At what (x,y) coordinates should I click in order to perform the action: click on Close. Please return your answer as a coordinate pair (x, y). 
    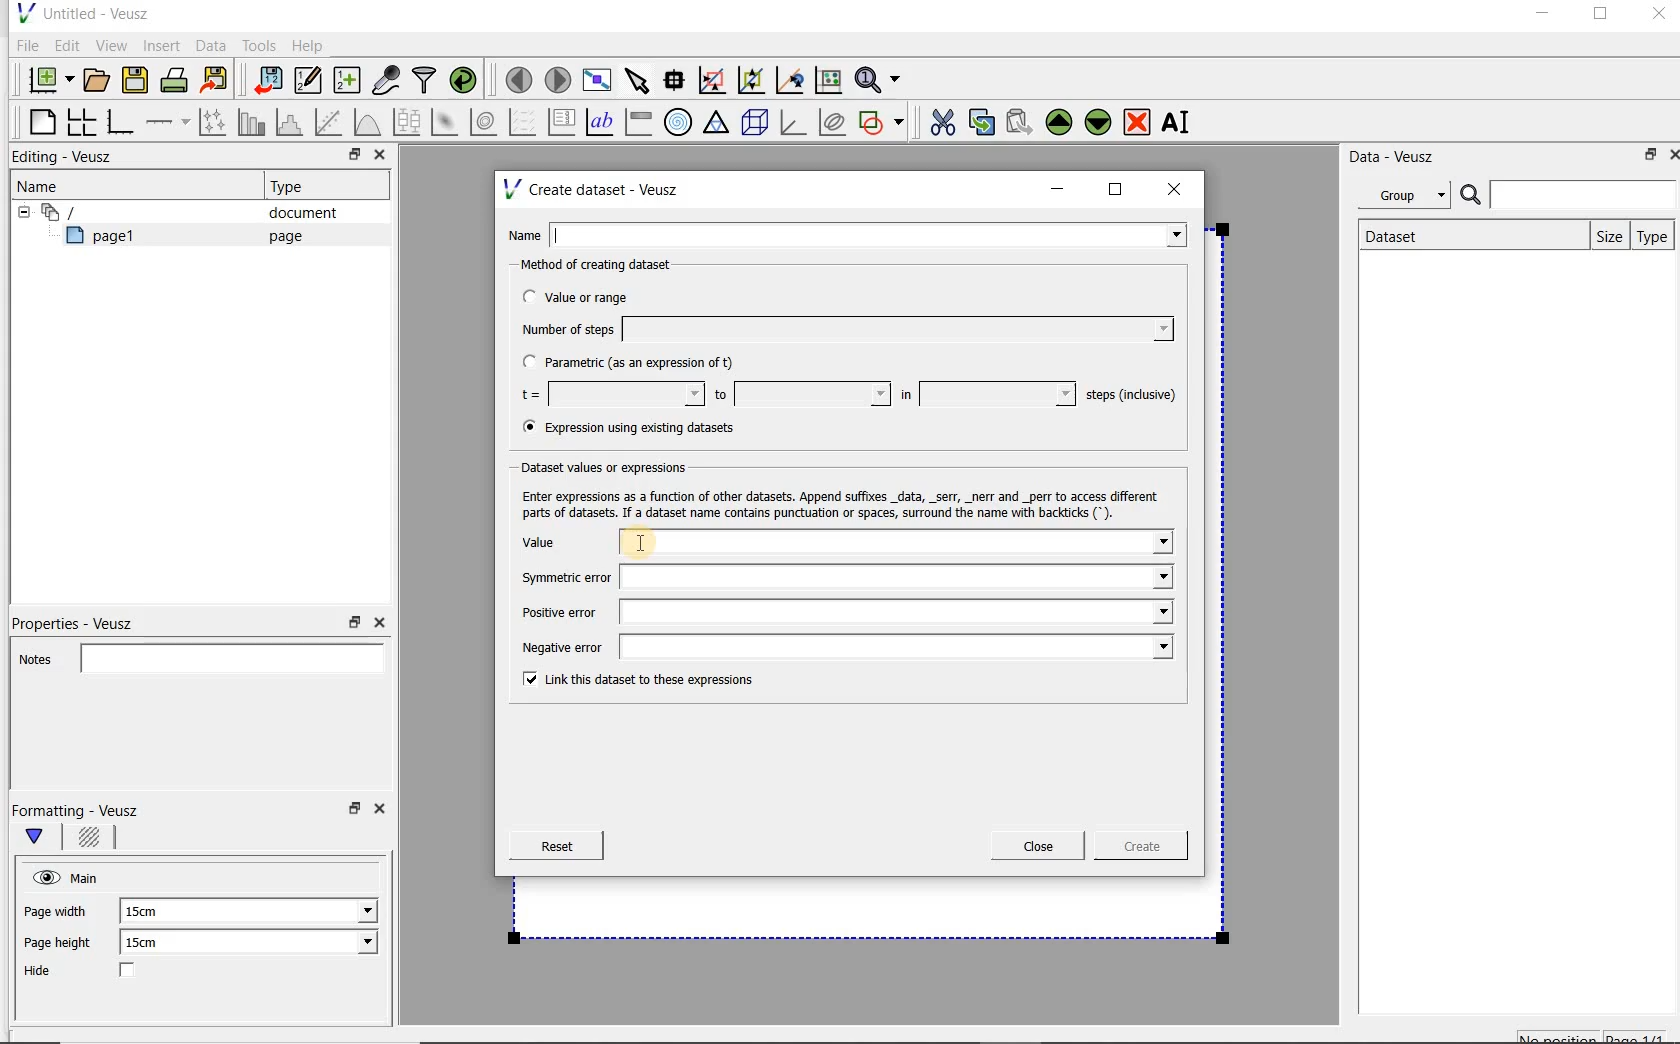
    Looking at the image, I should click on (1038, 846).